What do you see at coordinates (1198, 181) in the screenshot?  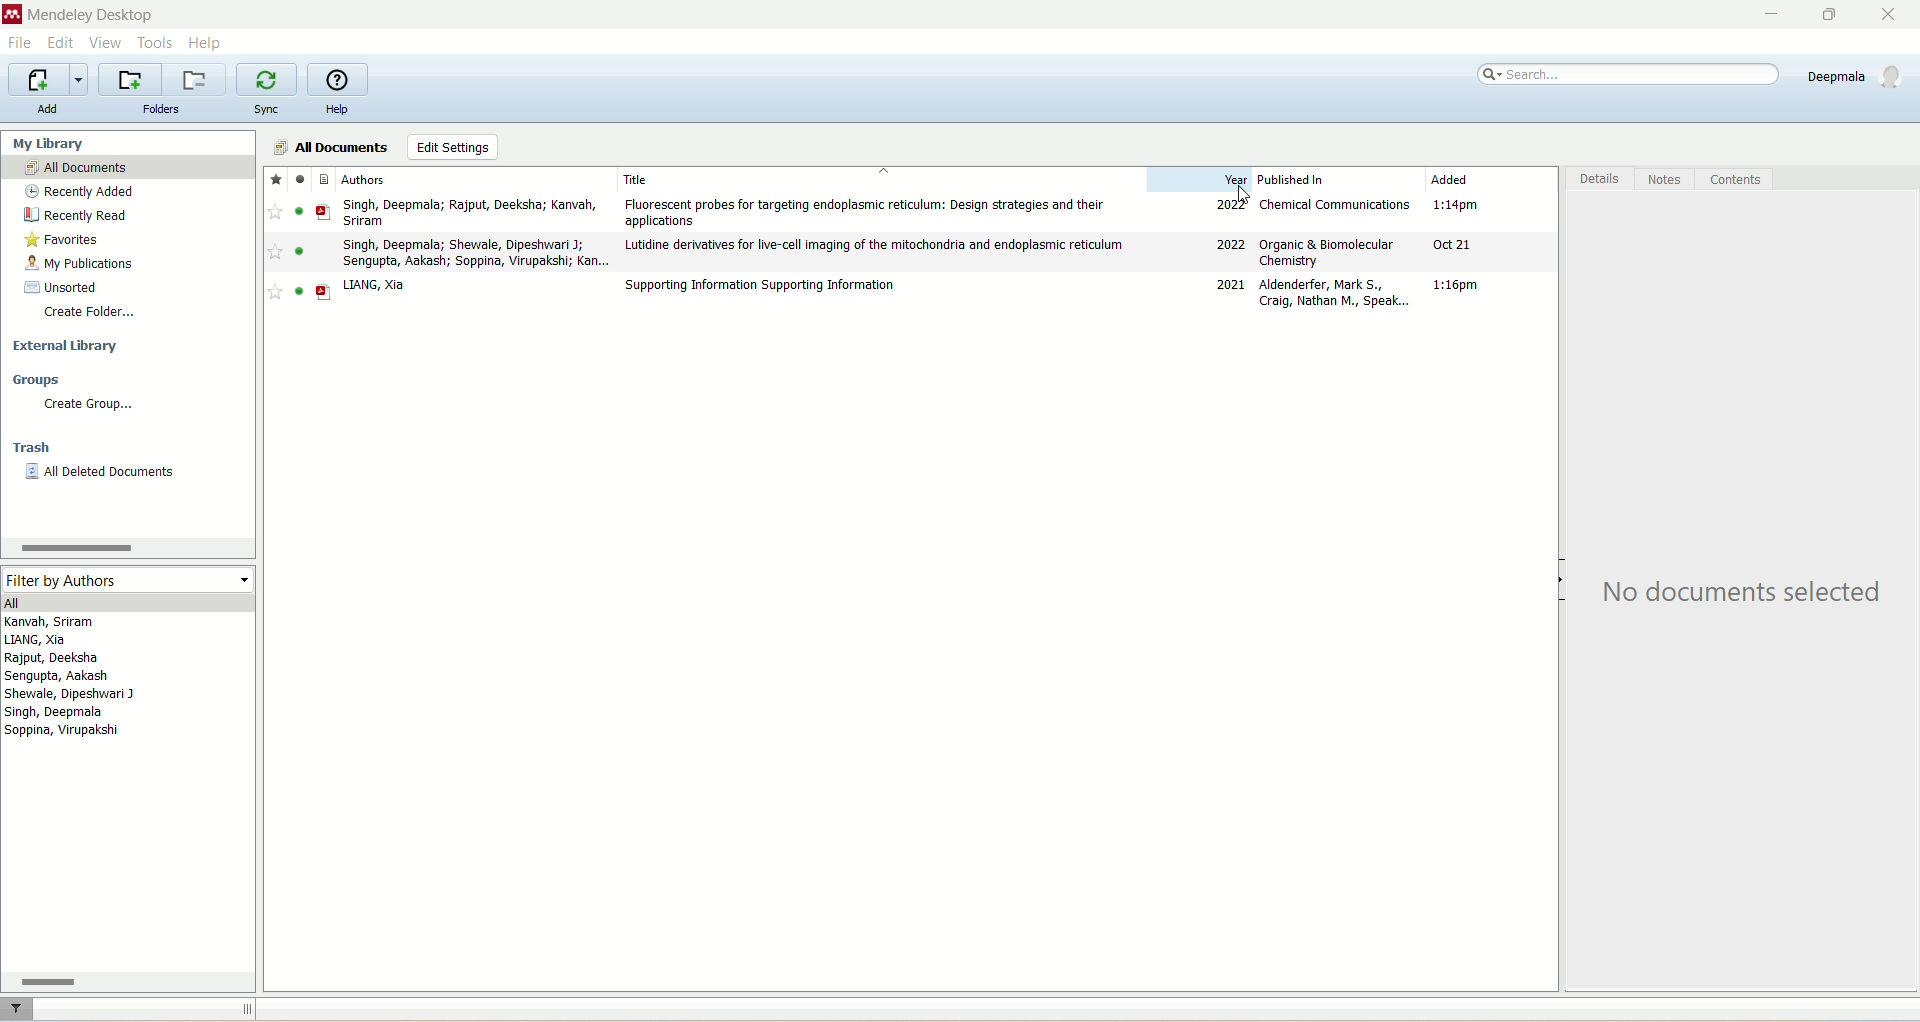 I see `year` at bounding box center [1198, 181].